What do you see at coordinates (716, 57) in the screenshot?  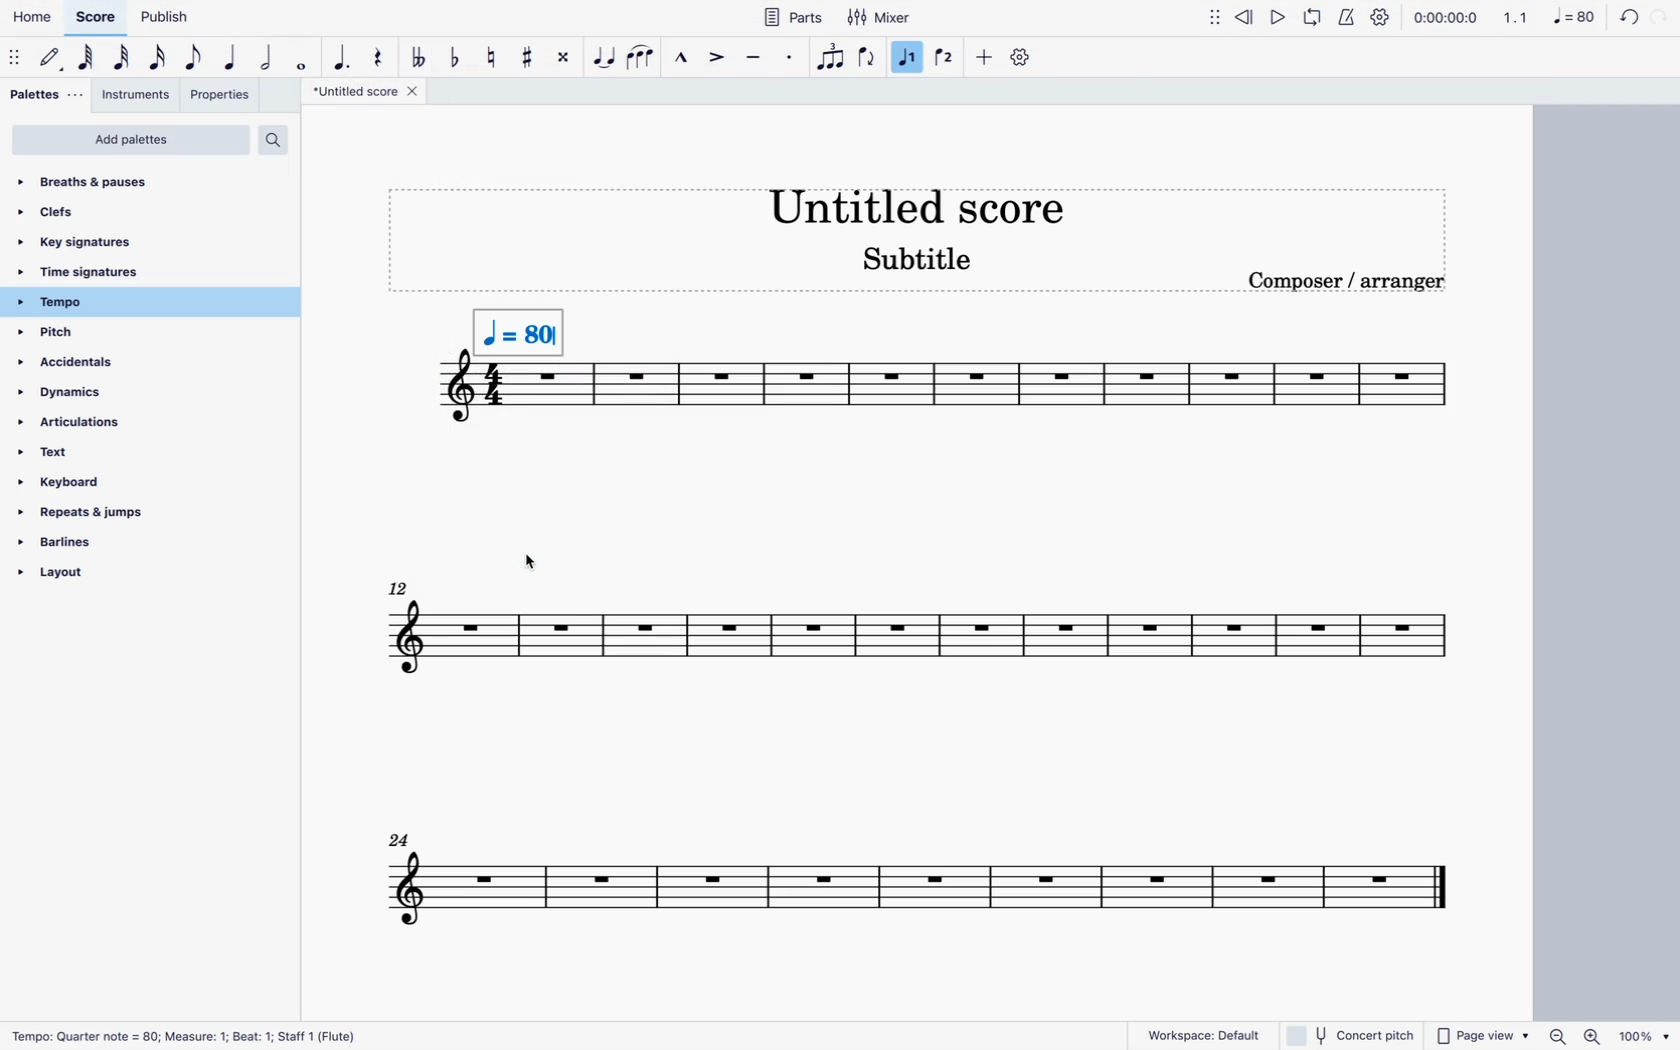 I see `accent` at bounding box center [716, 57].